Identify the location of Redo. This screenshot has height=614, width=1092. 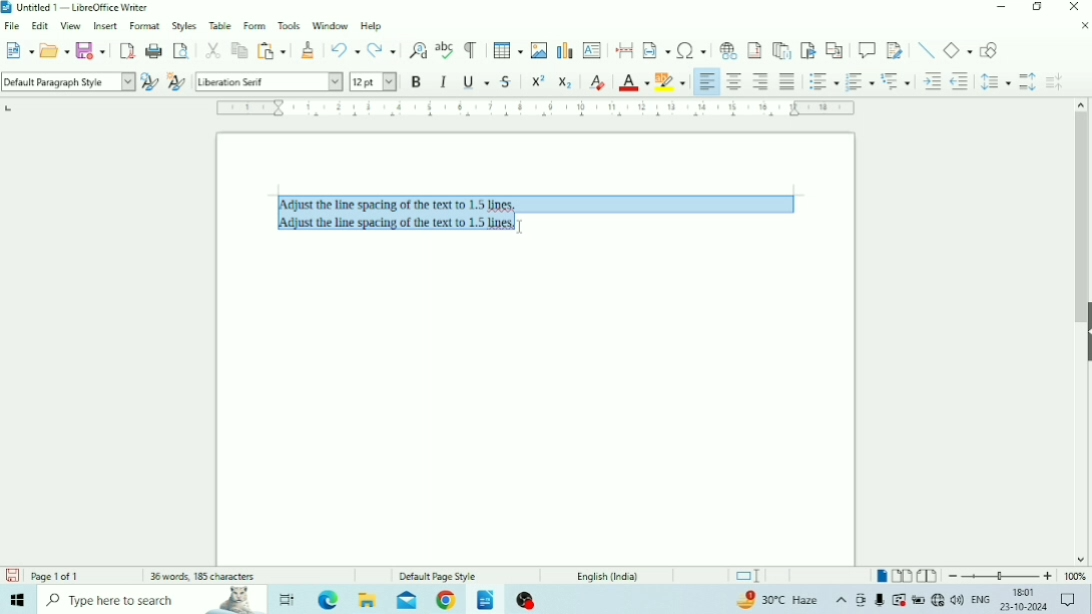
(382, 50).